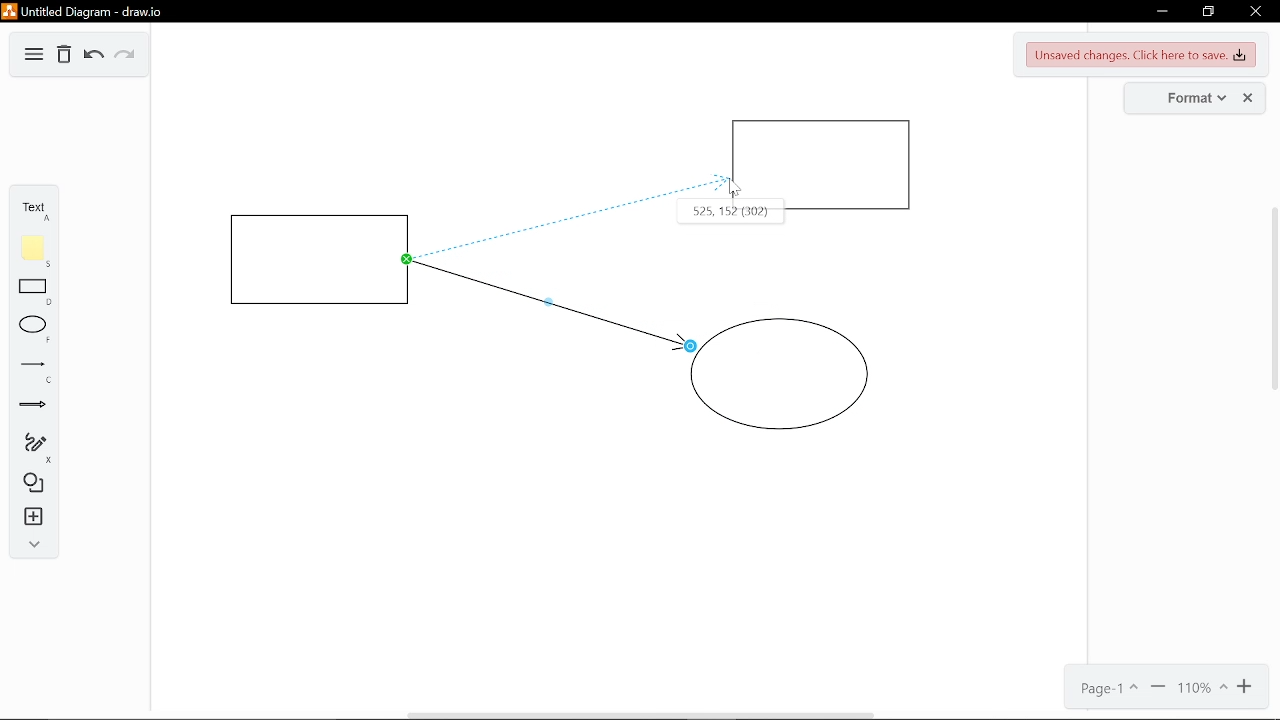  What do you see at coordinates (1161, 12) in the screenshot?
I see `Minimieze` at bounding box center [1161, 12].